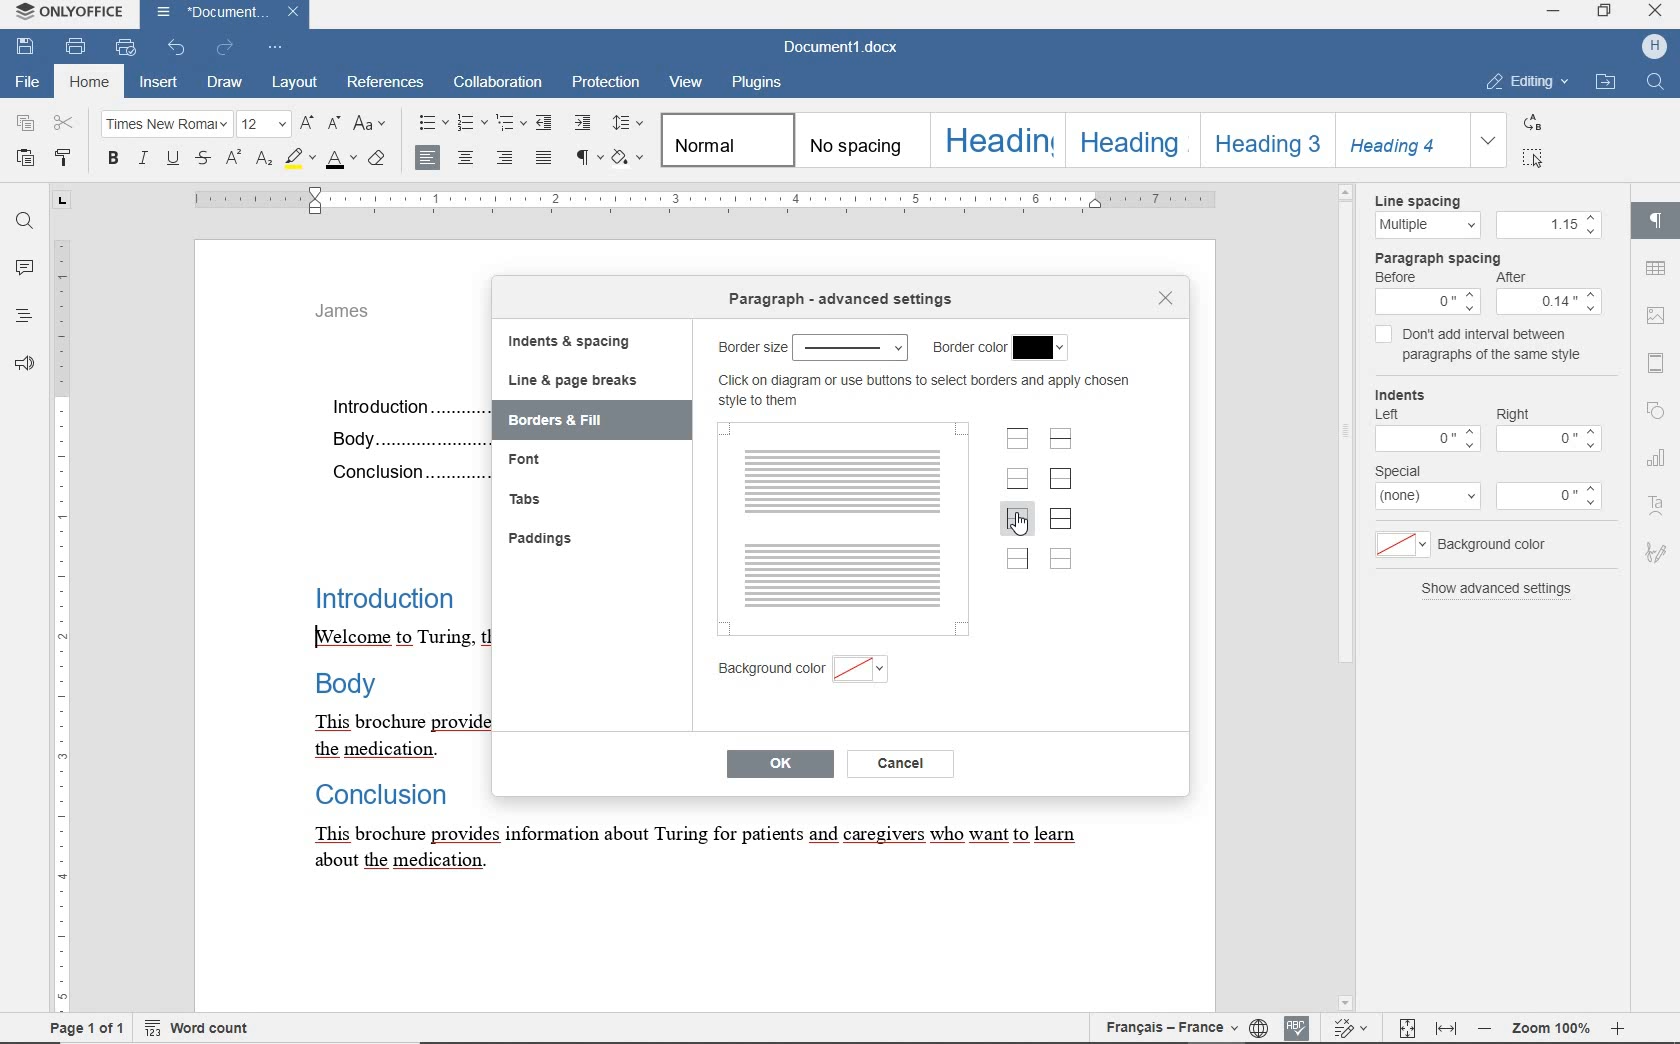  What do you see at coordinates (225, 83) in the screenshot?
I see `draw` at bounding box center [225, 83].